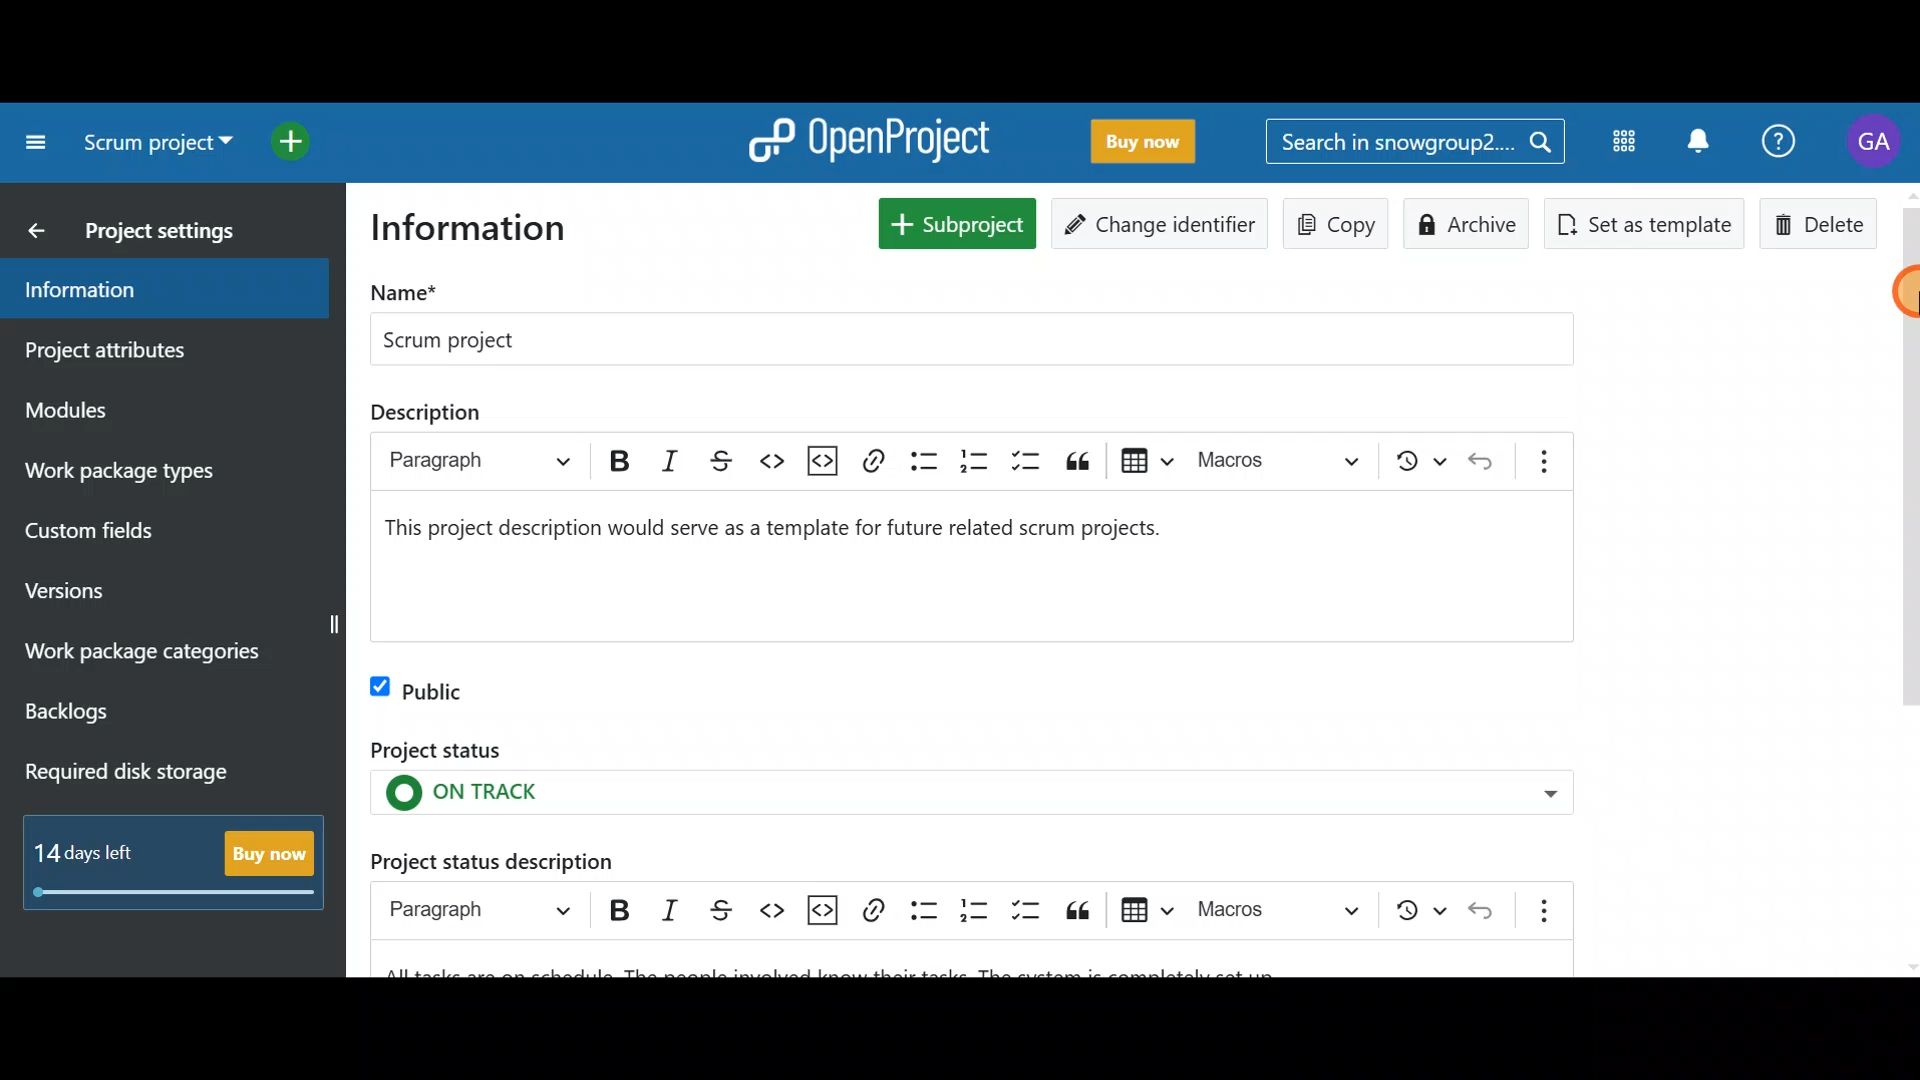 Image resolution: width=1920 pixels, height=1080 pixels. I want to click on Strikethrough, so click(727, 908).